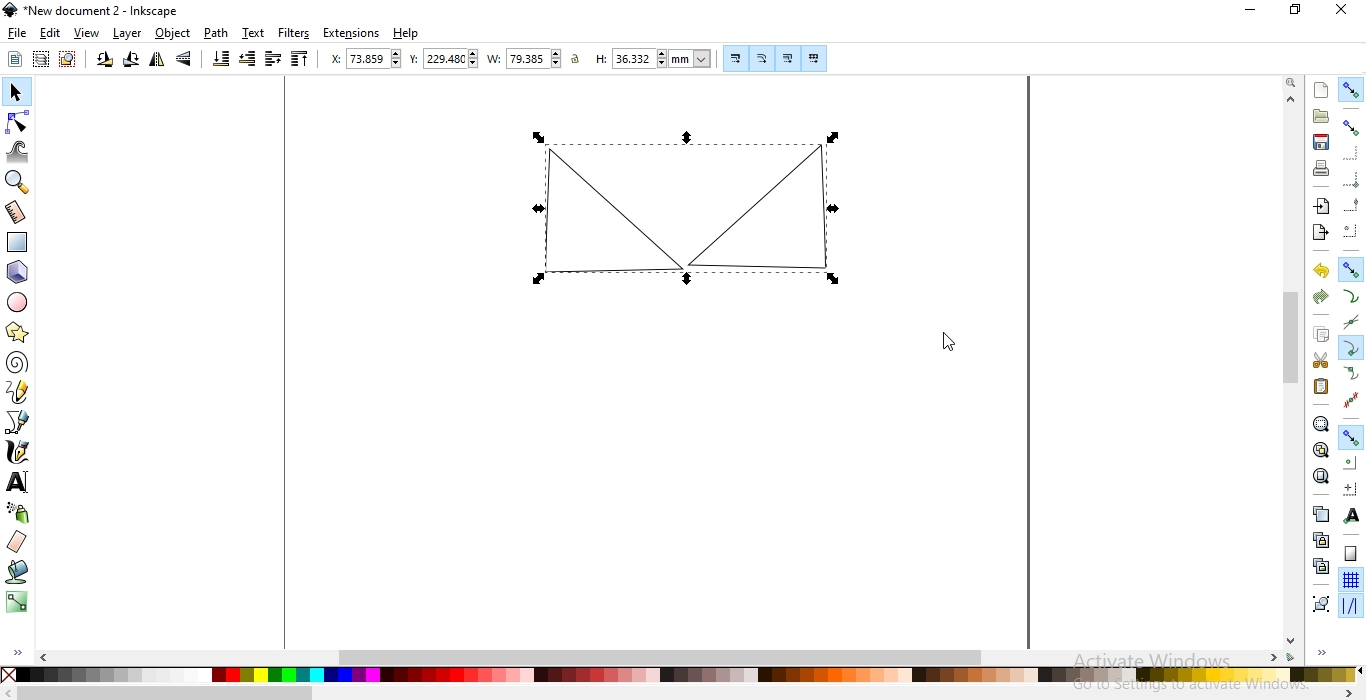 The image size is (1366, 700). Describe the element at coordinates (295, 34) in the screenshot. I see `filters` at that location.